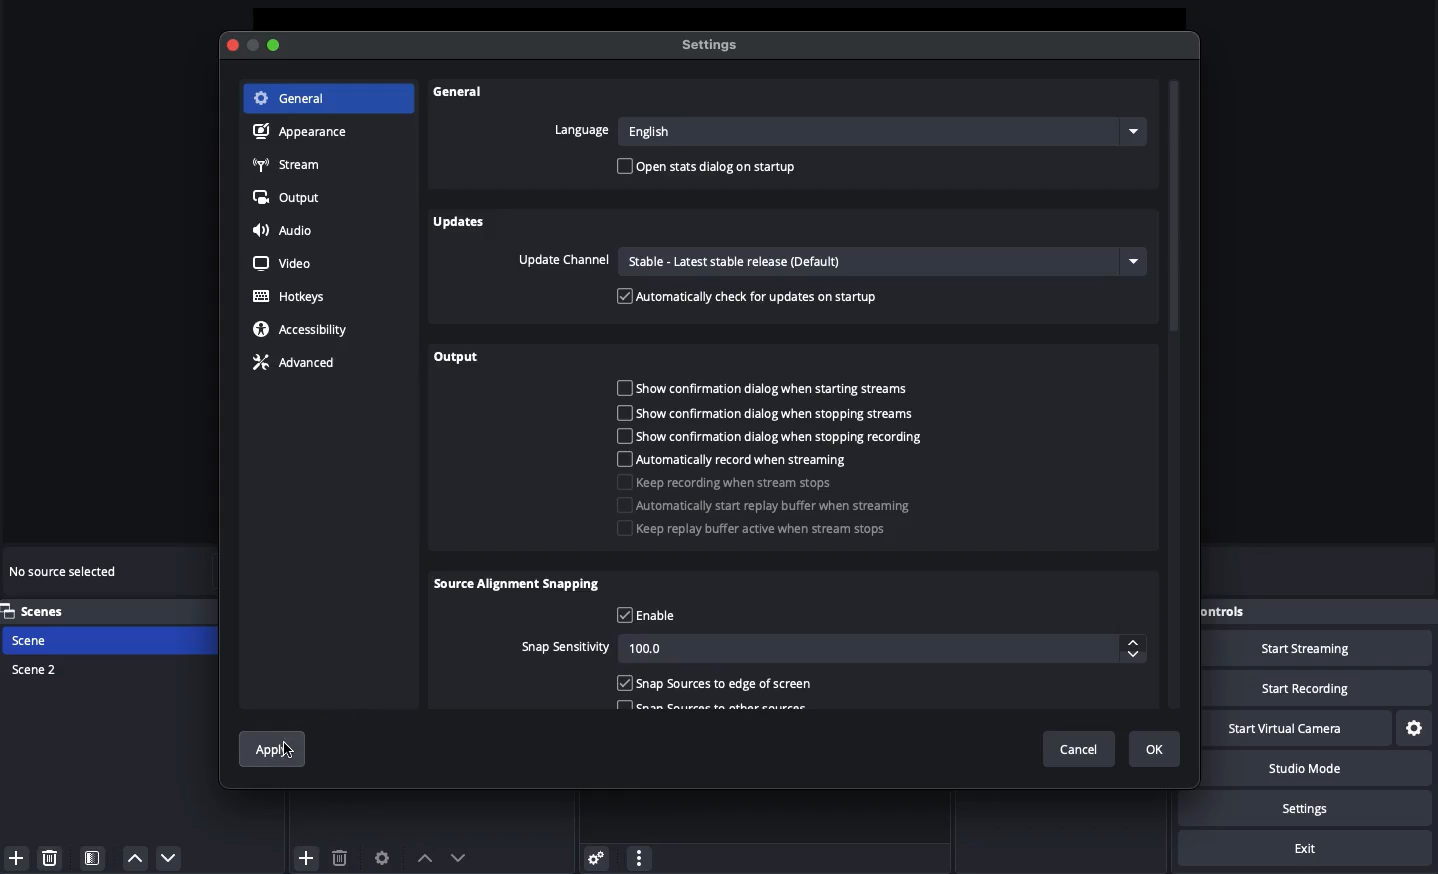  What do you see at coordinates (422, 854) in the screenshot?
I see `Up` at bounding box center [422, 854].